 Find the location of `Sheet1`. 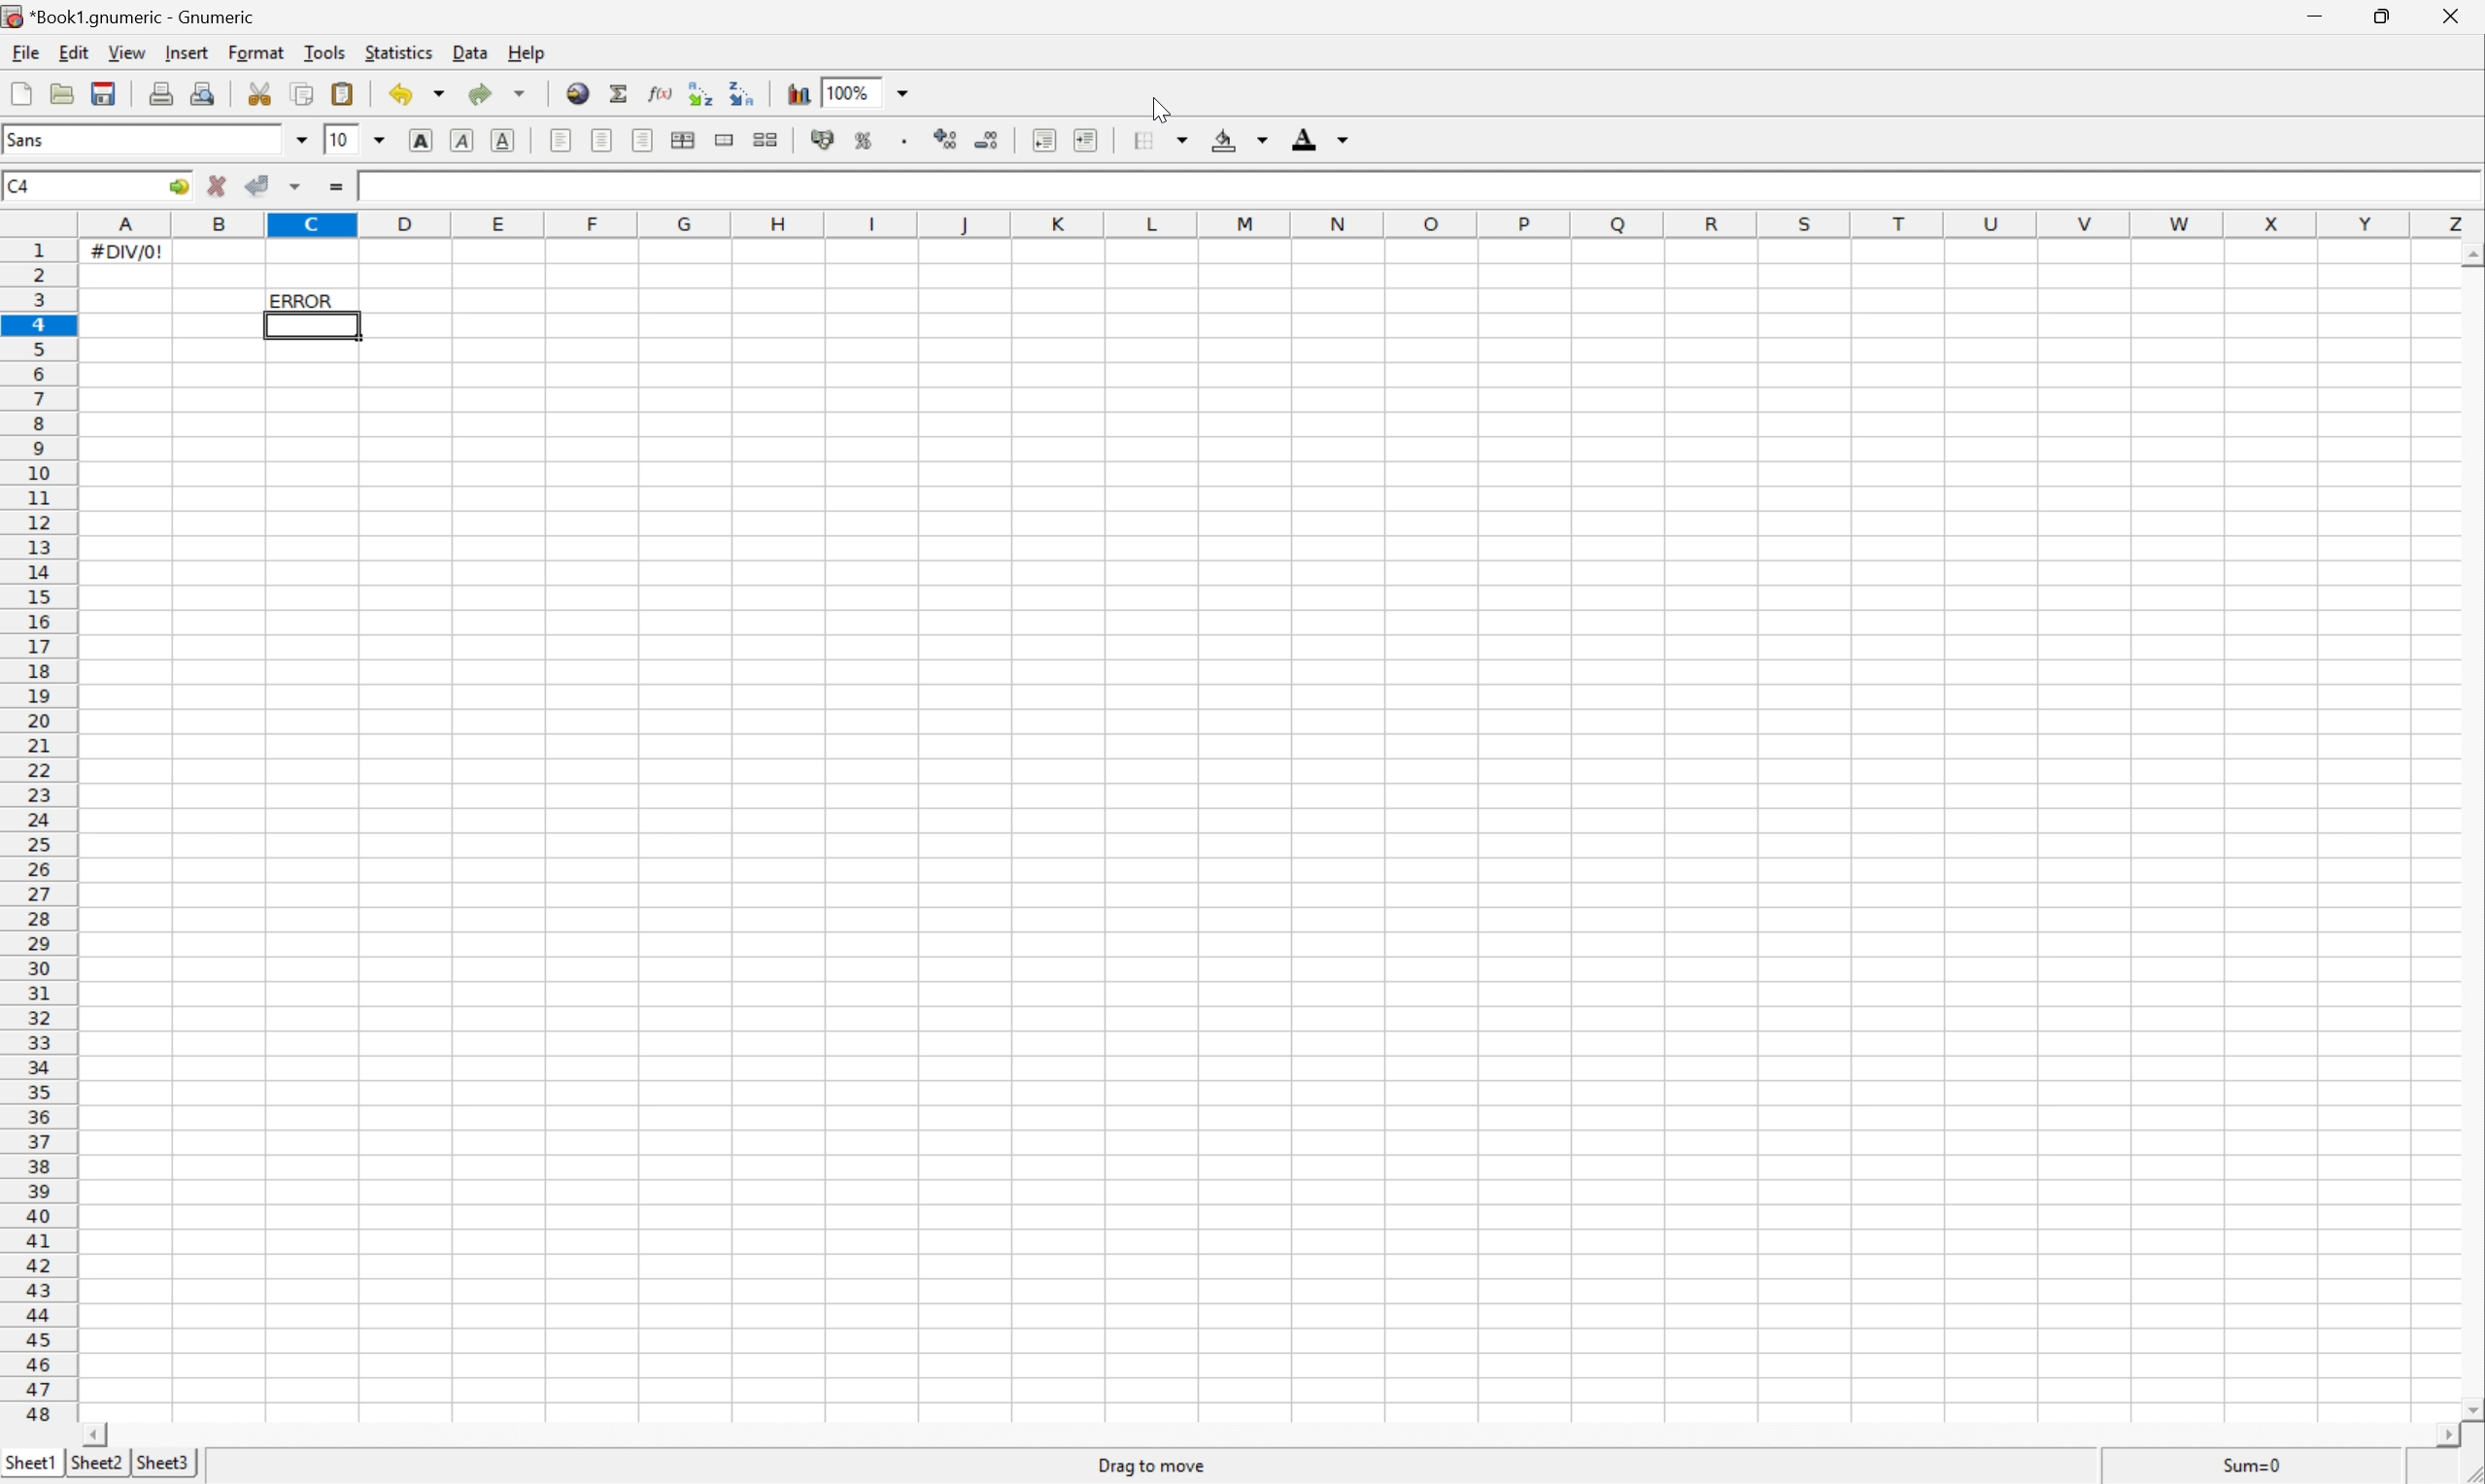

Sheet1 is located at coordinates (30, 1462).